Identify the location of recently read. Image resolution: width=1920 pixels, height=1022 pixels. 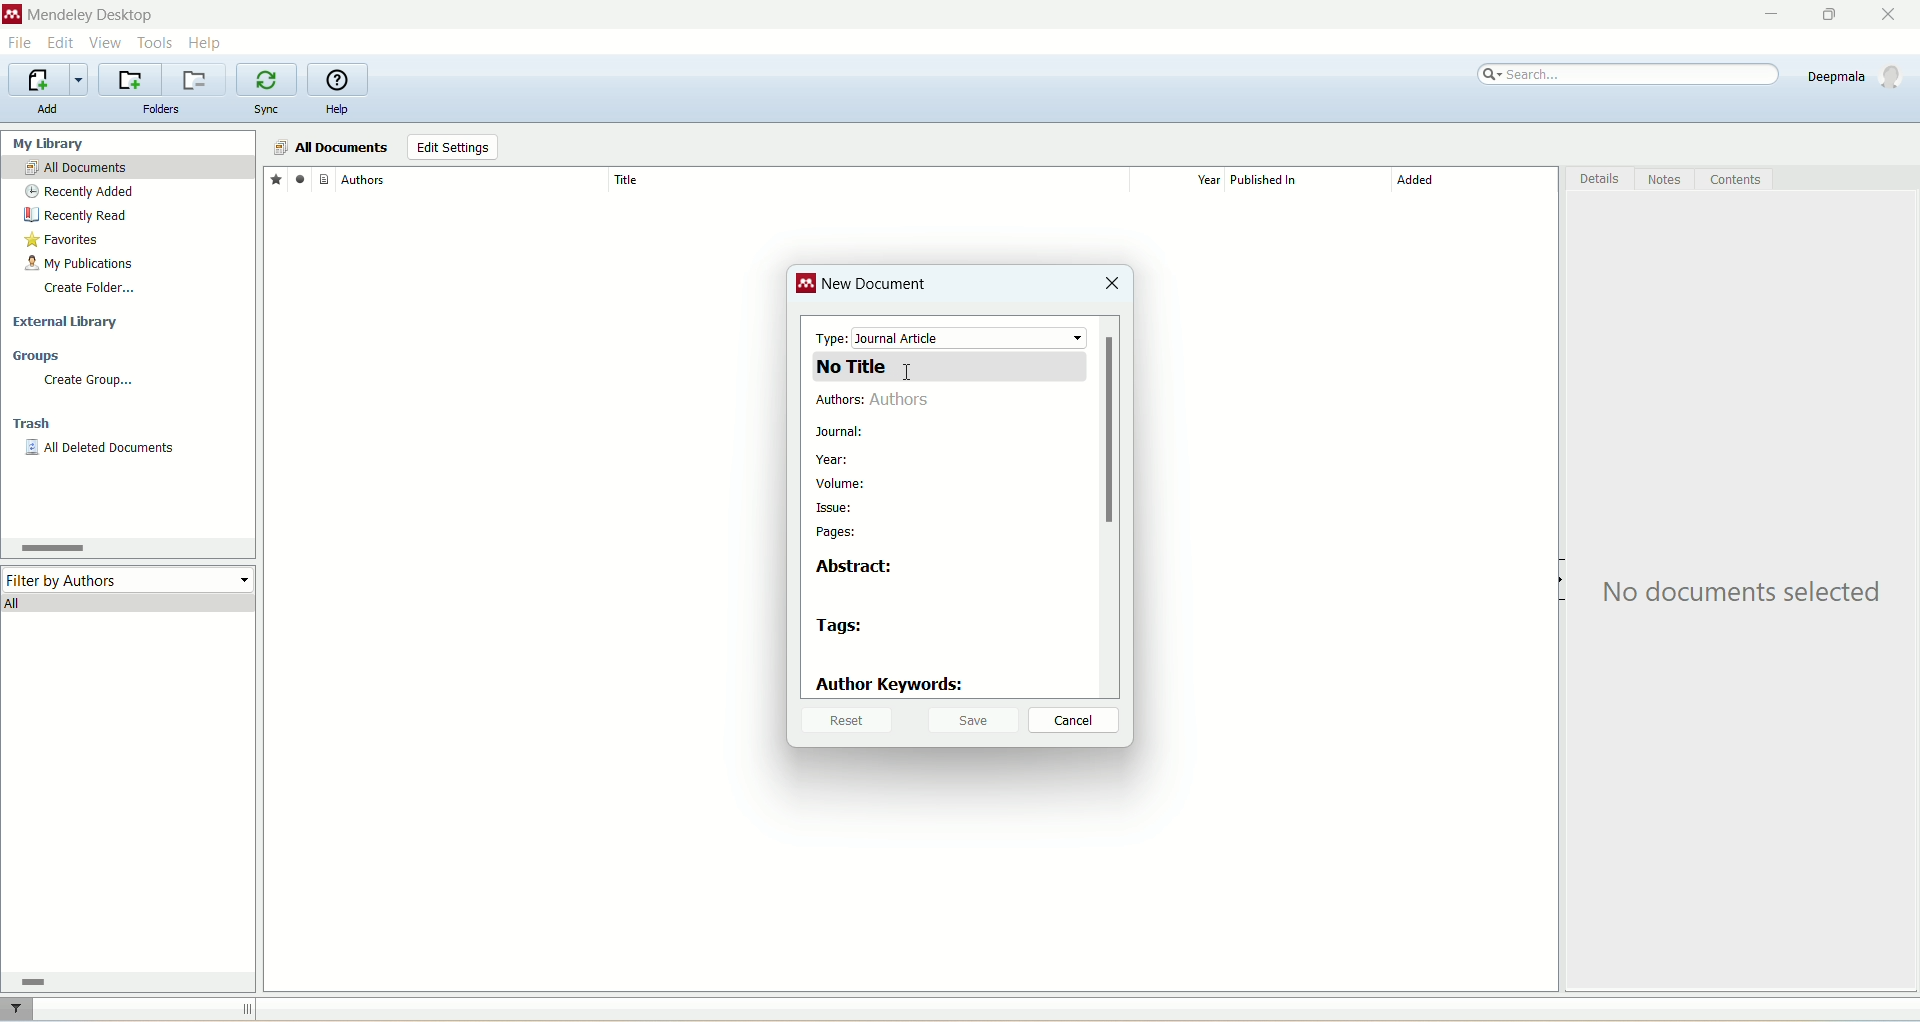
(75, 215).